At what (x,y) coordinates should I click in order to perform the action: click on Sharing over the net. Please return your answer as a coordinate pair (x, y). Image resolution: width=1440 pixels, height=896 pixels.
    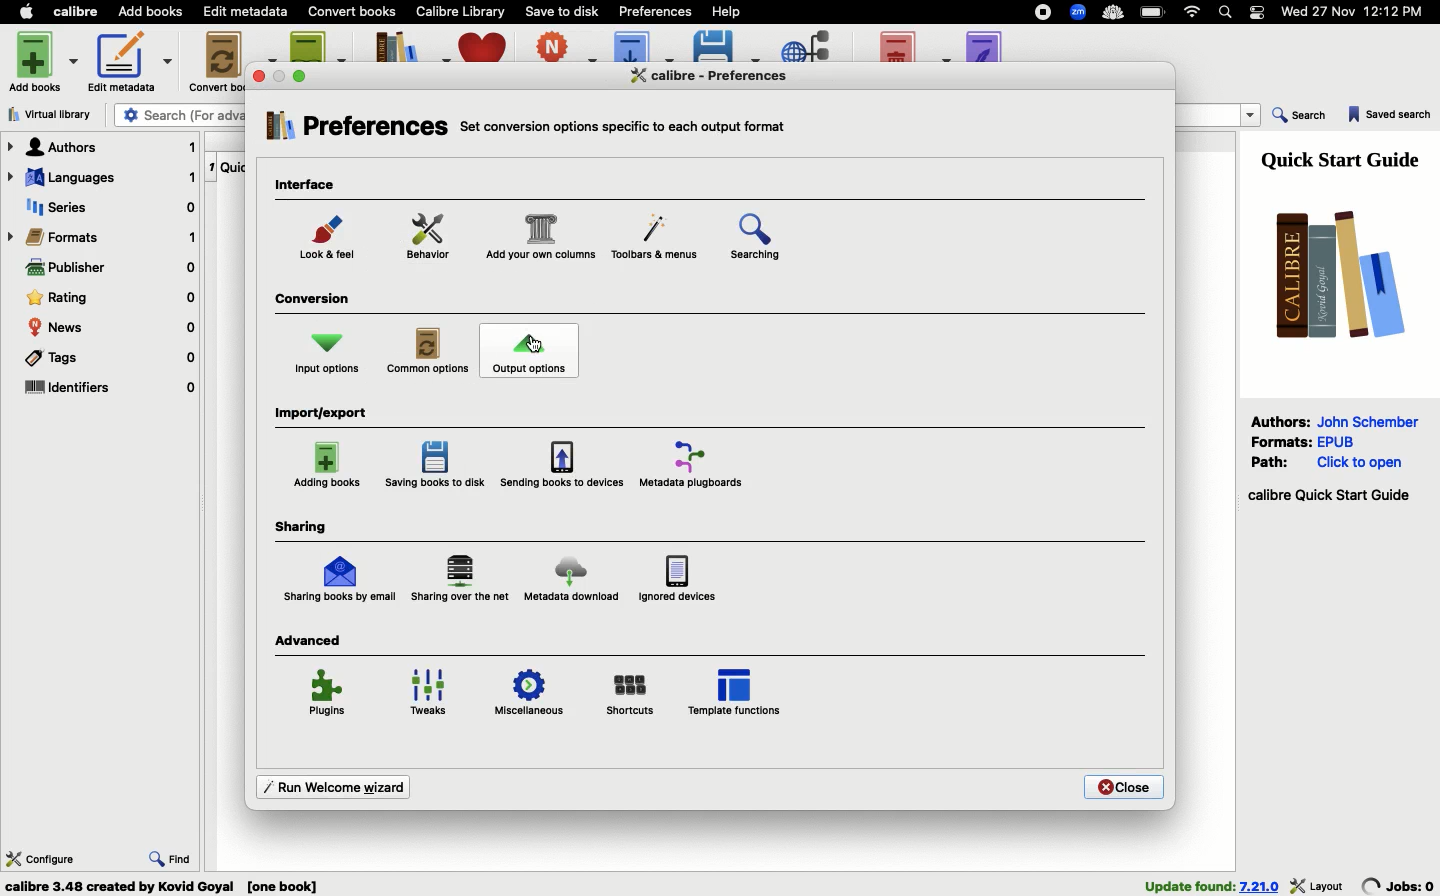
    Looking at the image, I should click on (462, 579).